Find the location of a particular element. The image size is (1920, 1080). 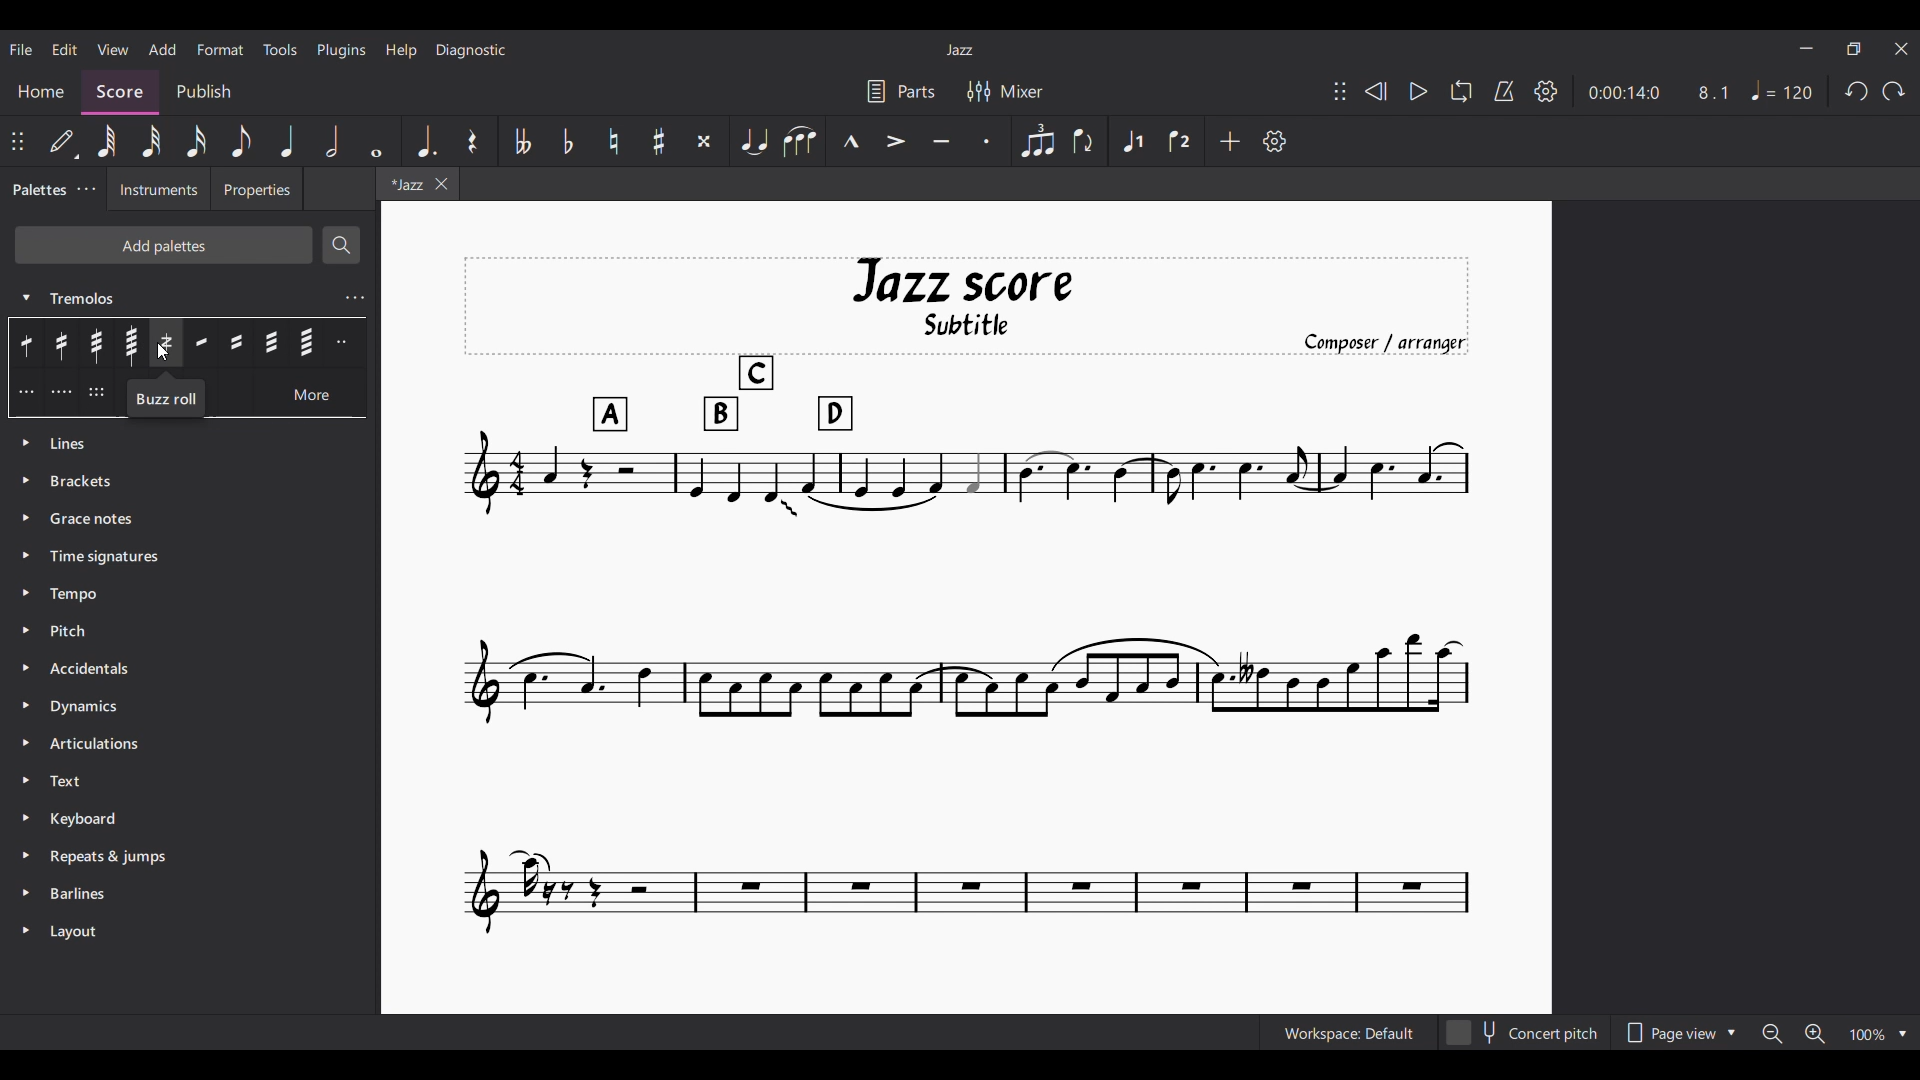

Close tab is located at coordinates (441, 183).